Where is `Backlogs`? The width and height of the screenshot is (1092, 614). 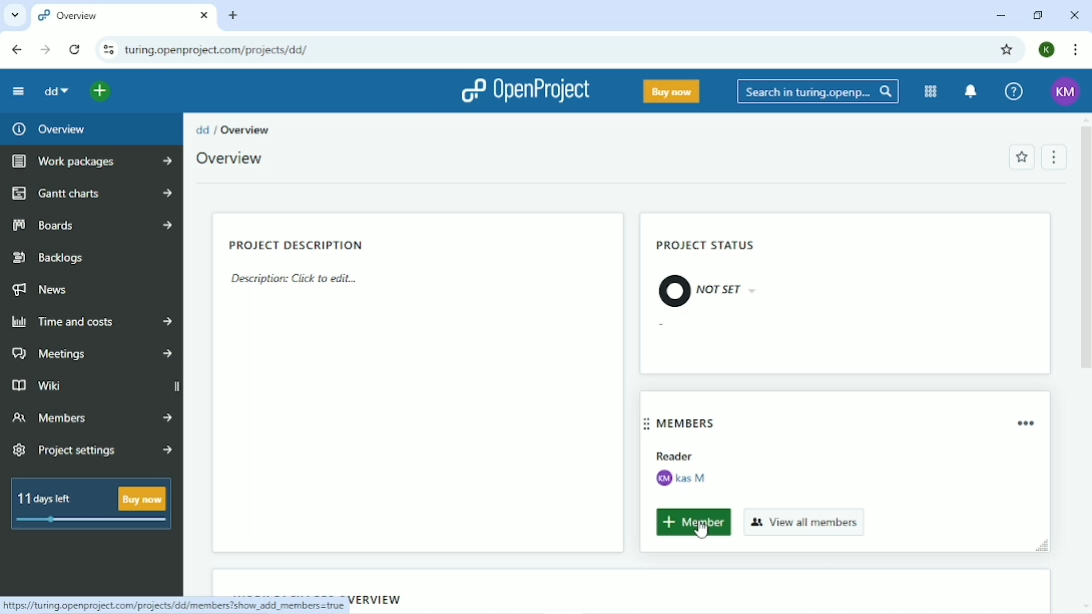
Backlogs is located at coordinates (50, 258).